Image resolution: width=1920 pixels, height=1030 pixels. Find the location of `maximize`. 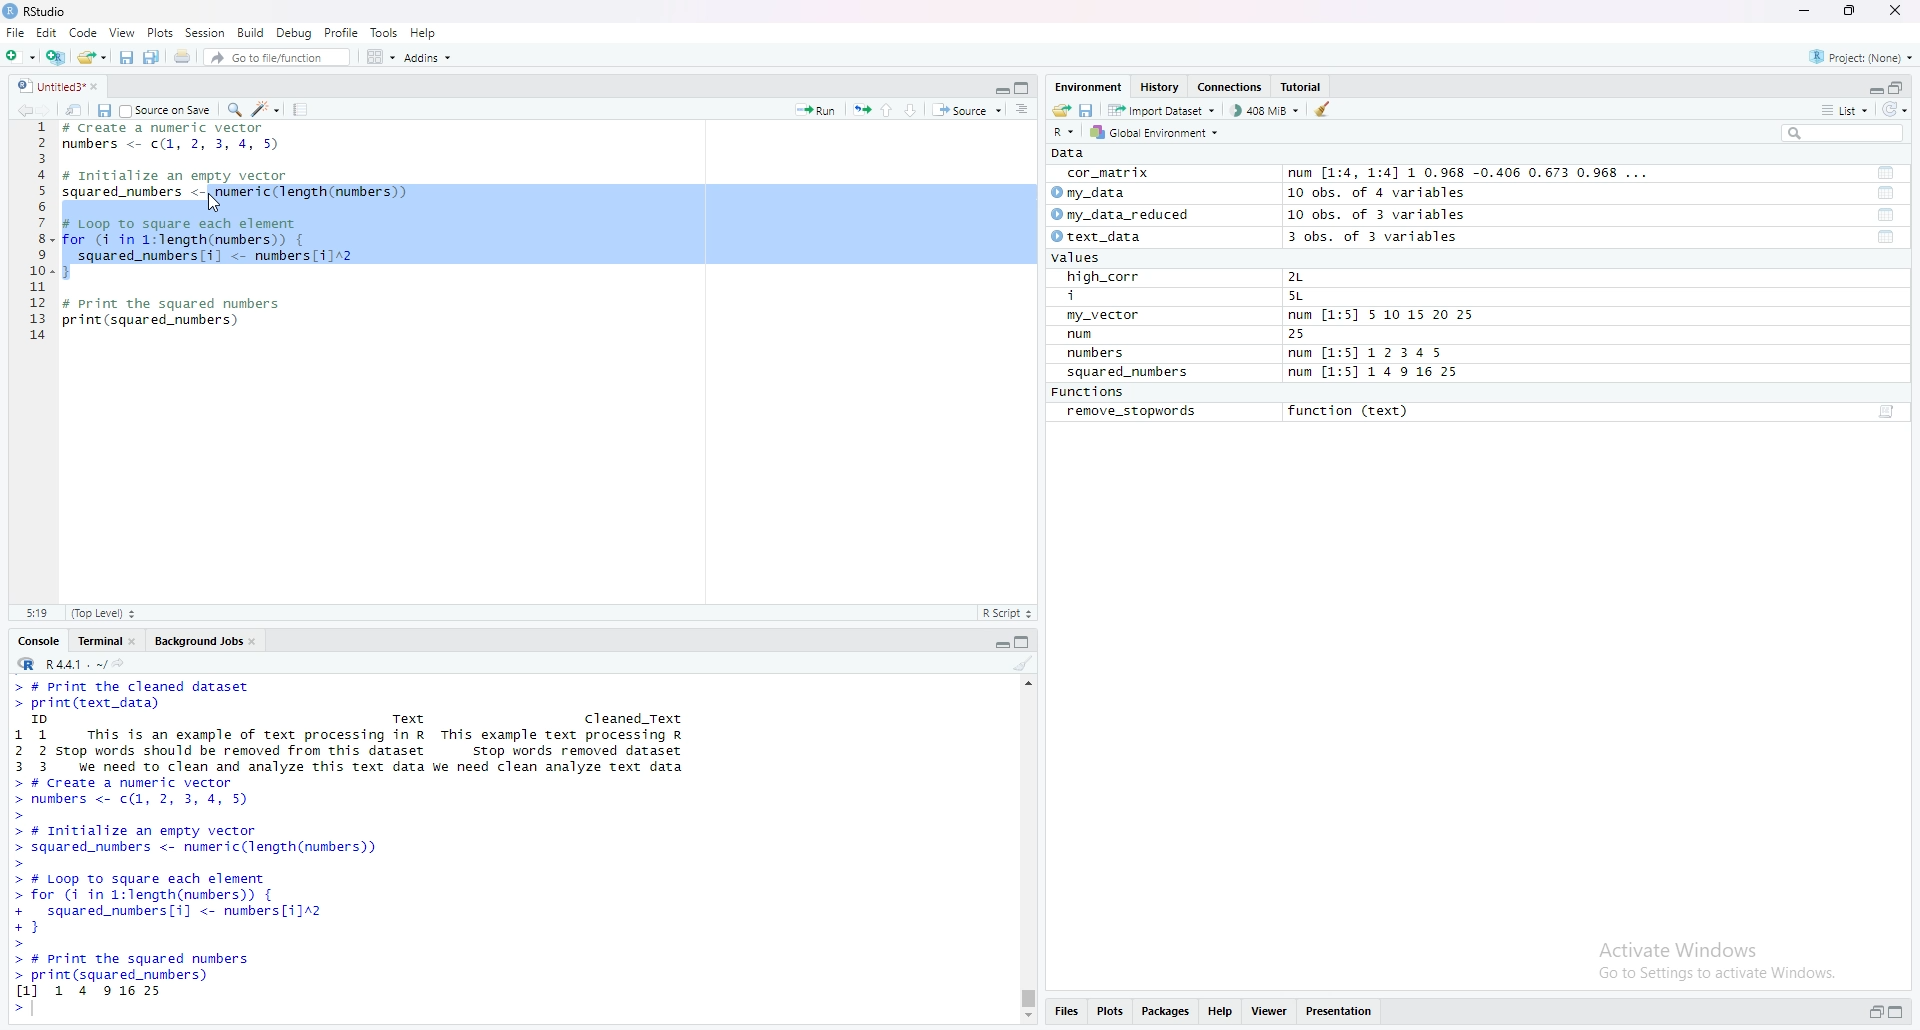

maximize is located at coordinates (1026, 640).